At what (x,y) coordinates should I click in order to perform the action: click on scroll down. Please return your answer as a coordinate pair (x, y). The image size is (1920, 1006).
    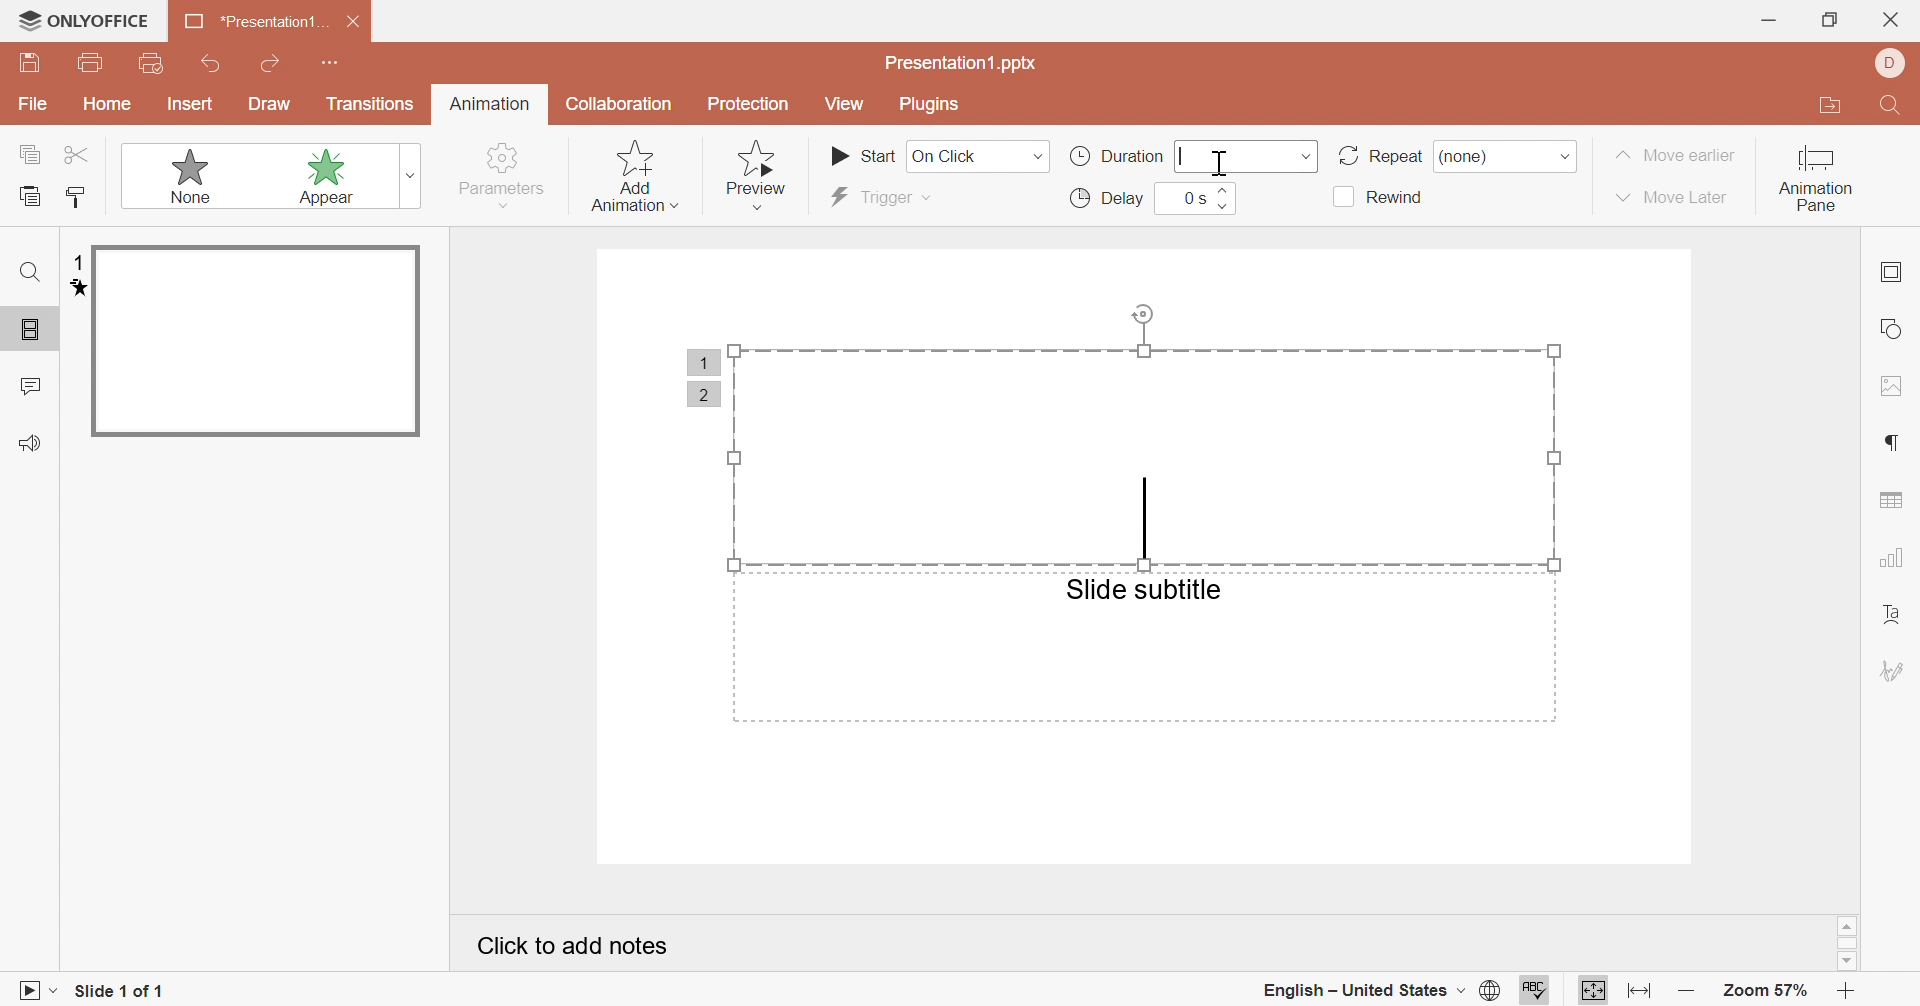
    Looking at the image, I should click on (1848, 962).